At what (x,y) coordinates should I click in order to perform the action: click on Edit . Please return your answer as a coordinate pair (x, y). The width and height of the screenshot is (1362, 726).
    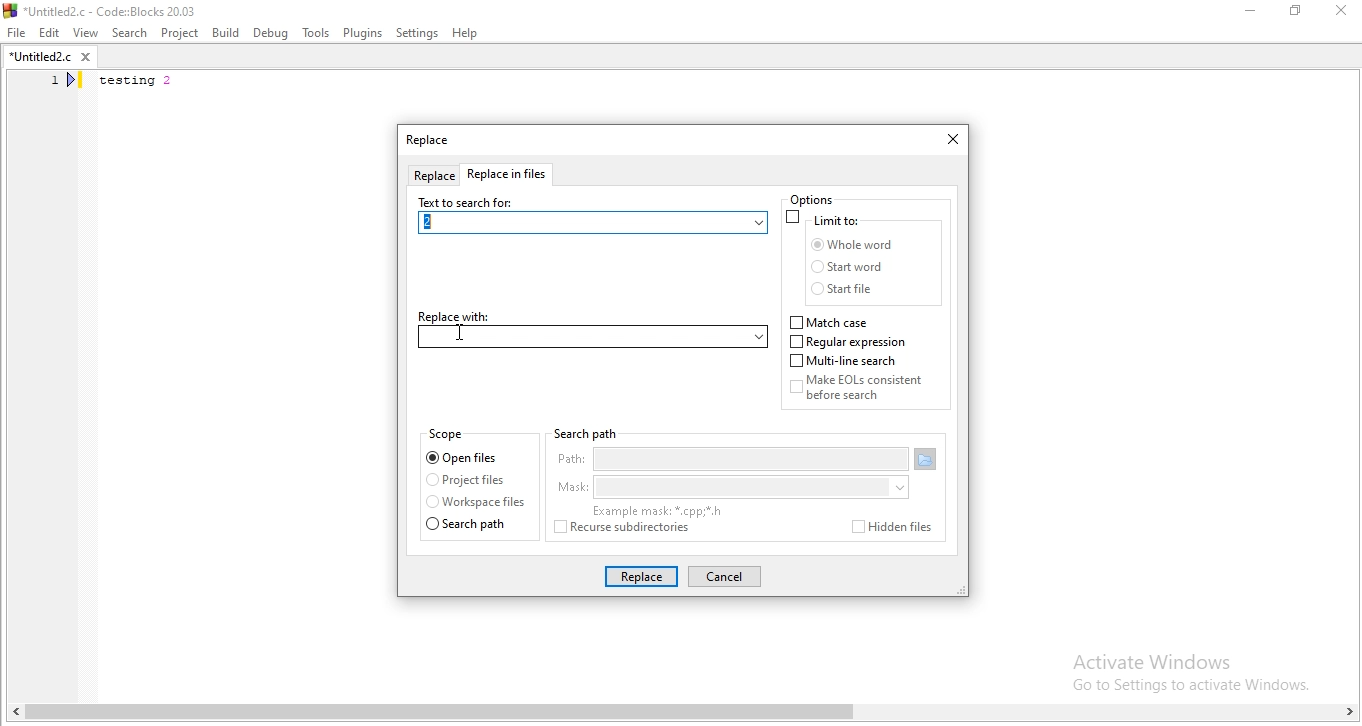
    Looking at the image, I should click on (49, 33).